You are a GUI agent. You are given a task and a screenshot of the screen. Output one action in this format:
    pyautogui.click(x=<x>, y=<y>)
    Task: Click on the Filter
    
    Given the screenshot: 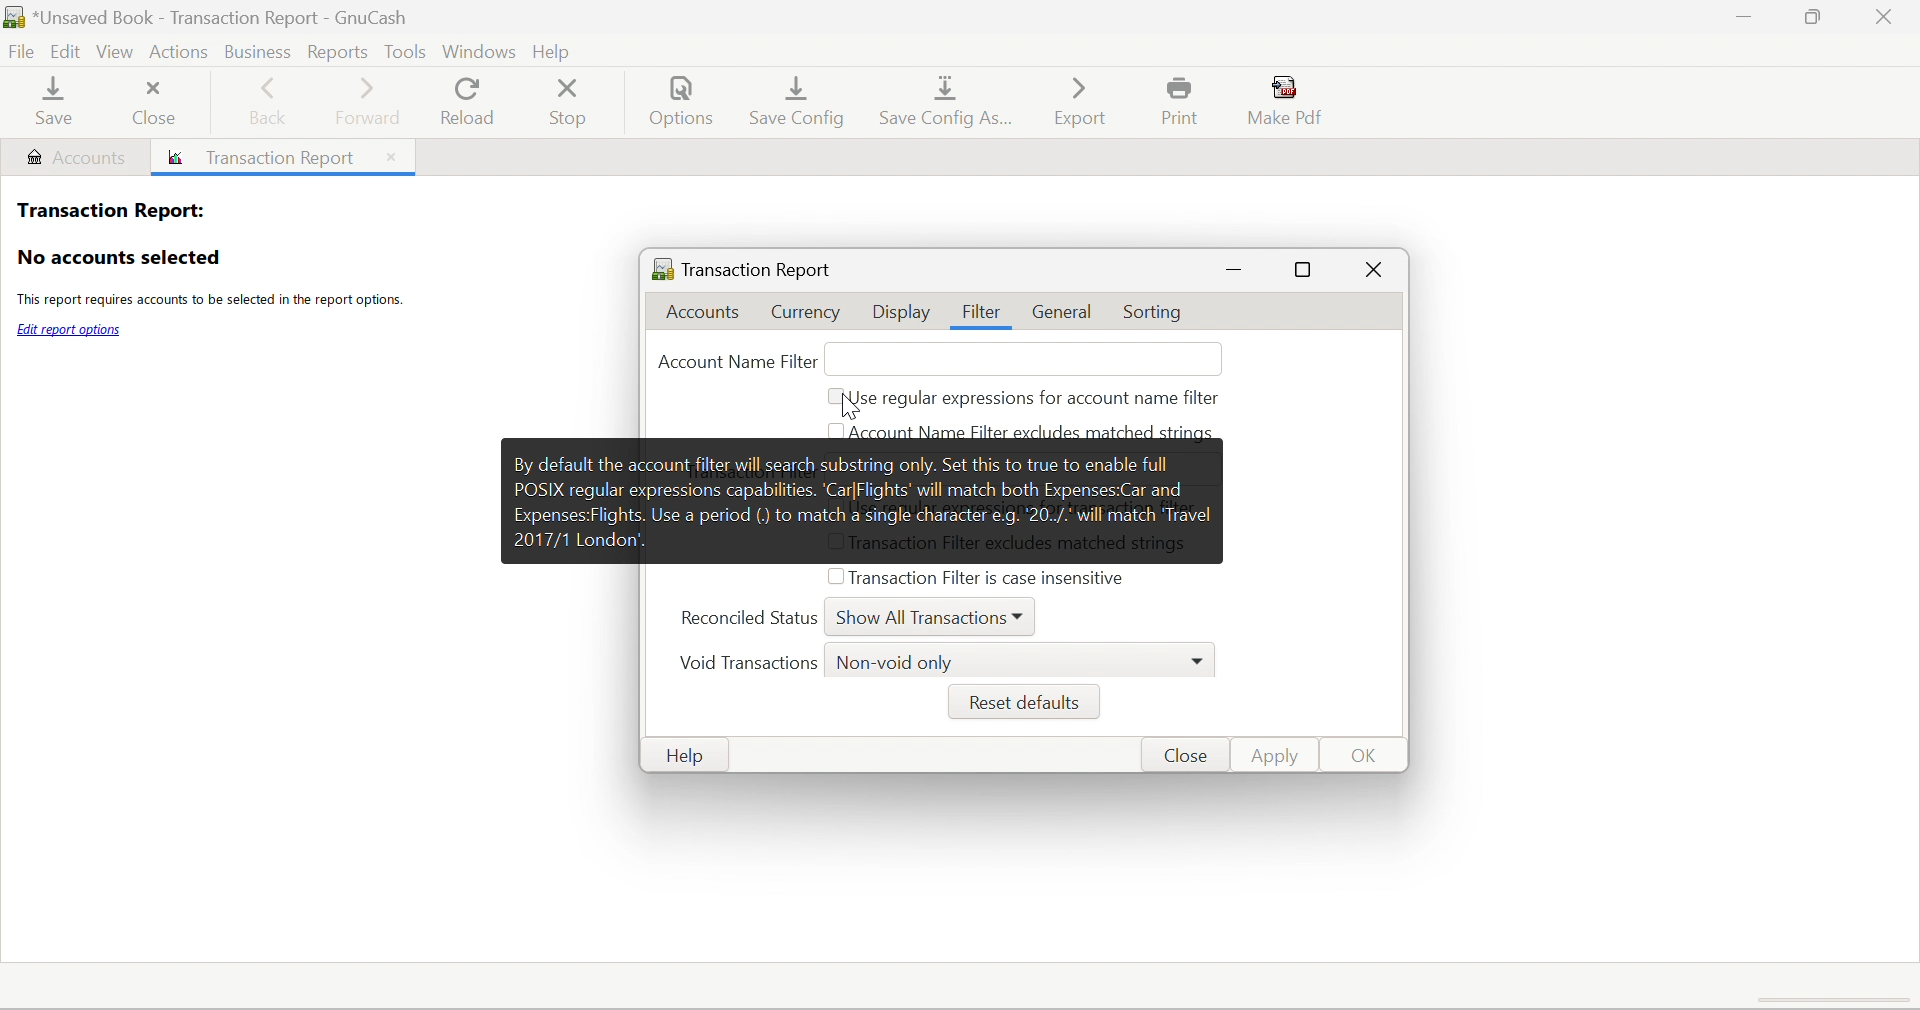 What is the action you would take?
    pyautogui.click(x=985, y=313)
    